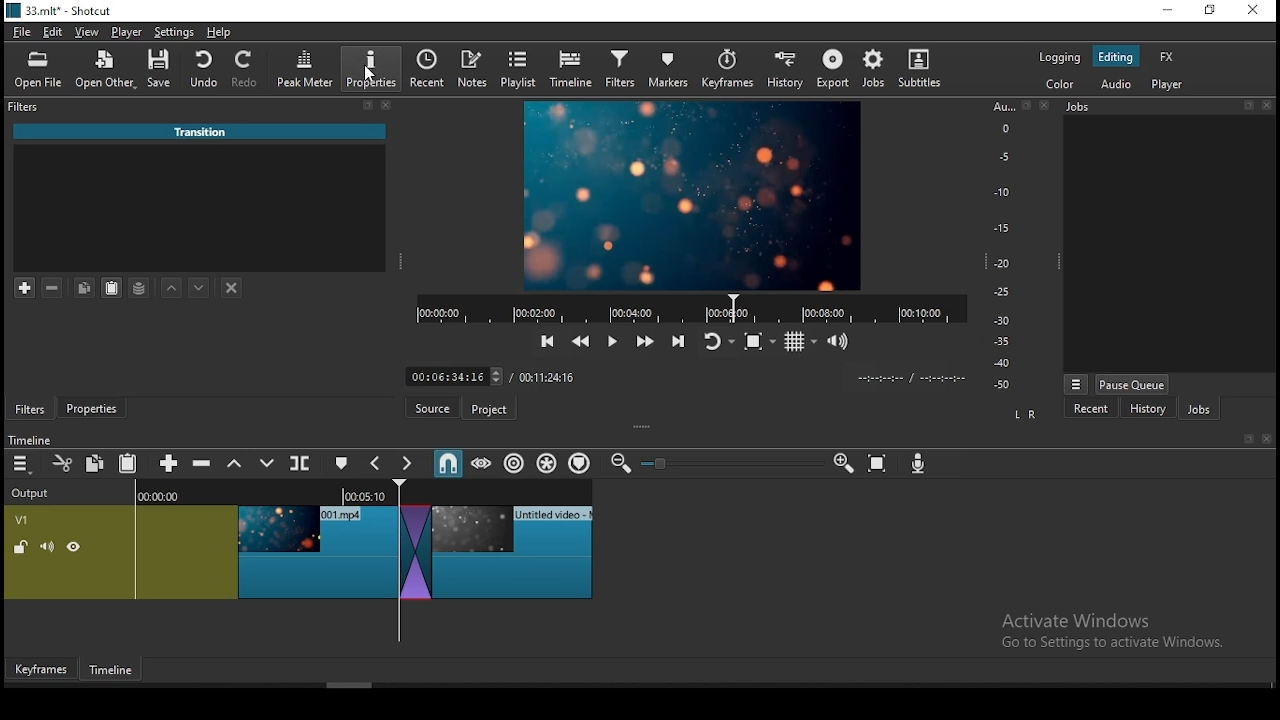  I want to click on , so click(1250, 106).